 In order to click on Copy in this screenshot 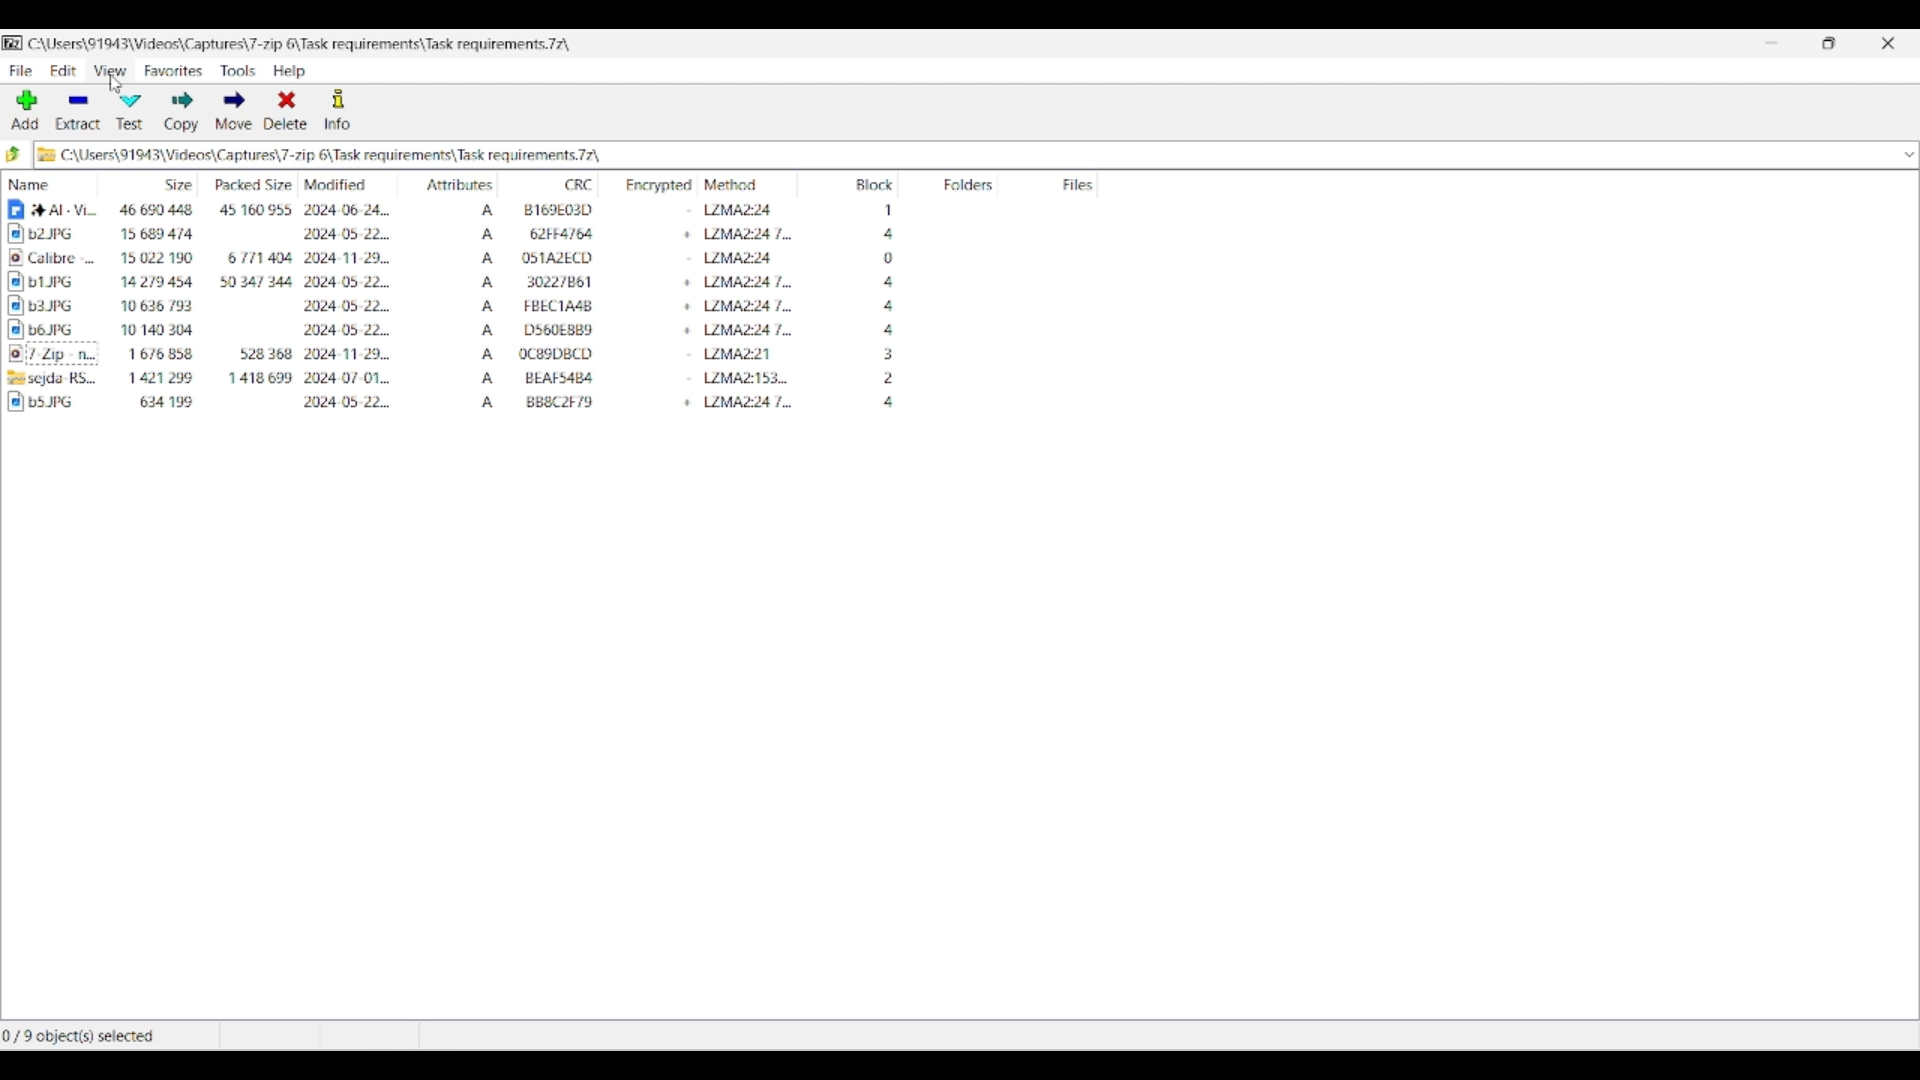, I will do `click(182, 112)`.